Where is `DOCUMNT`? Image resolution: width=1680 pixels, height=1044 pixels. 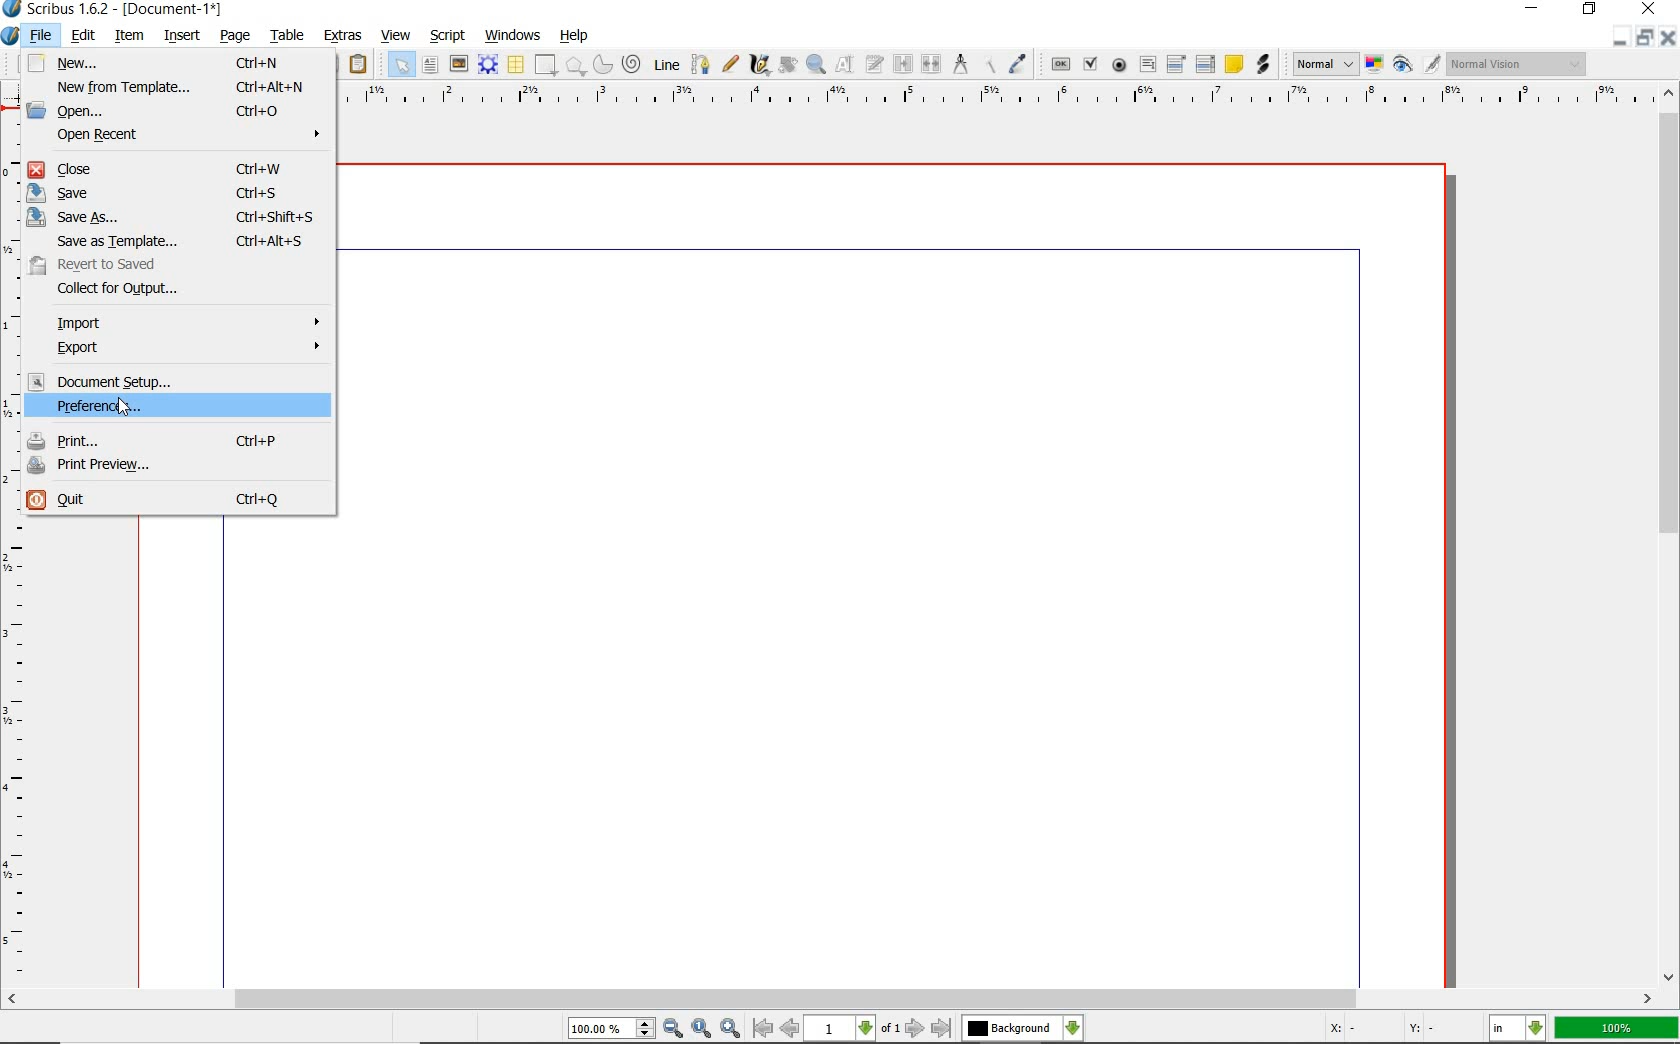
DOCUMNT is located at coordinates (181, 383).